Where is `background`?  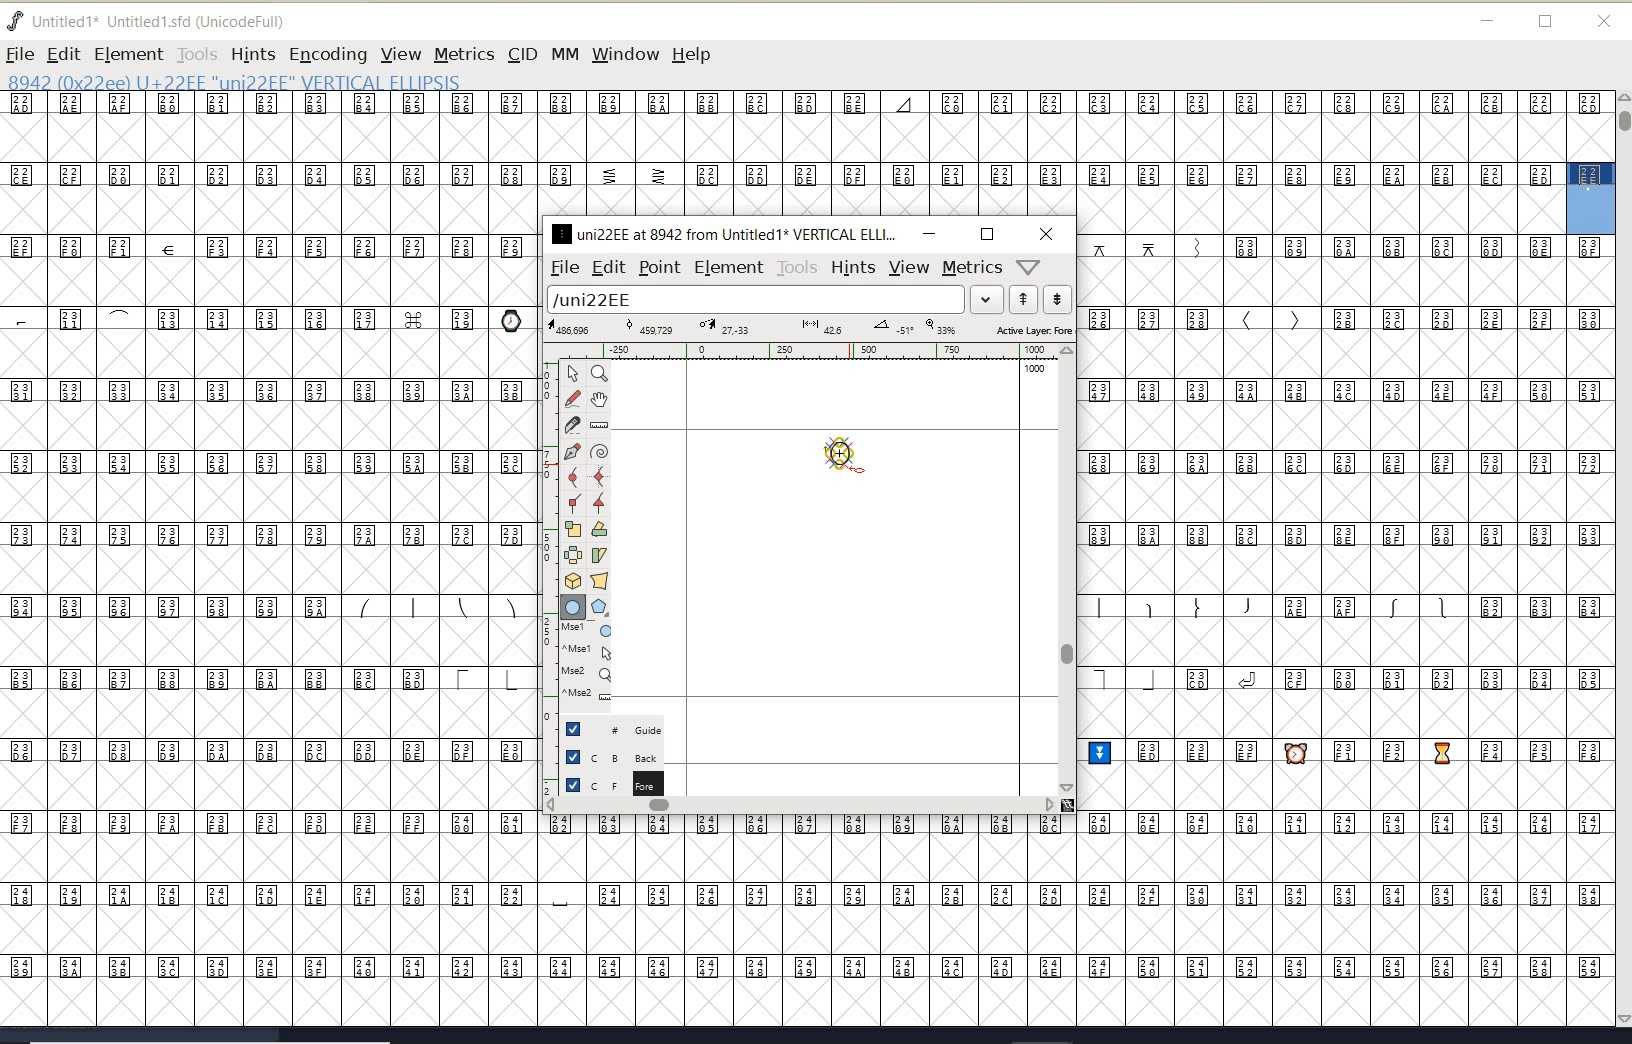
background is located at coordinates (615, 756).